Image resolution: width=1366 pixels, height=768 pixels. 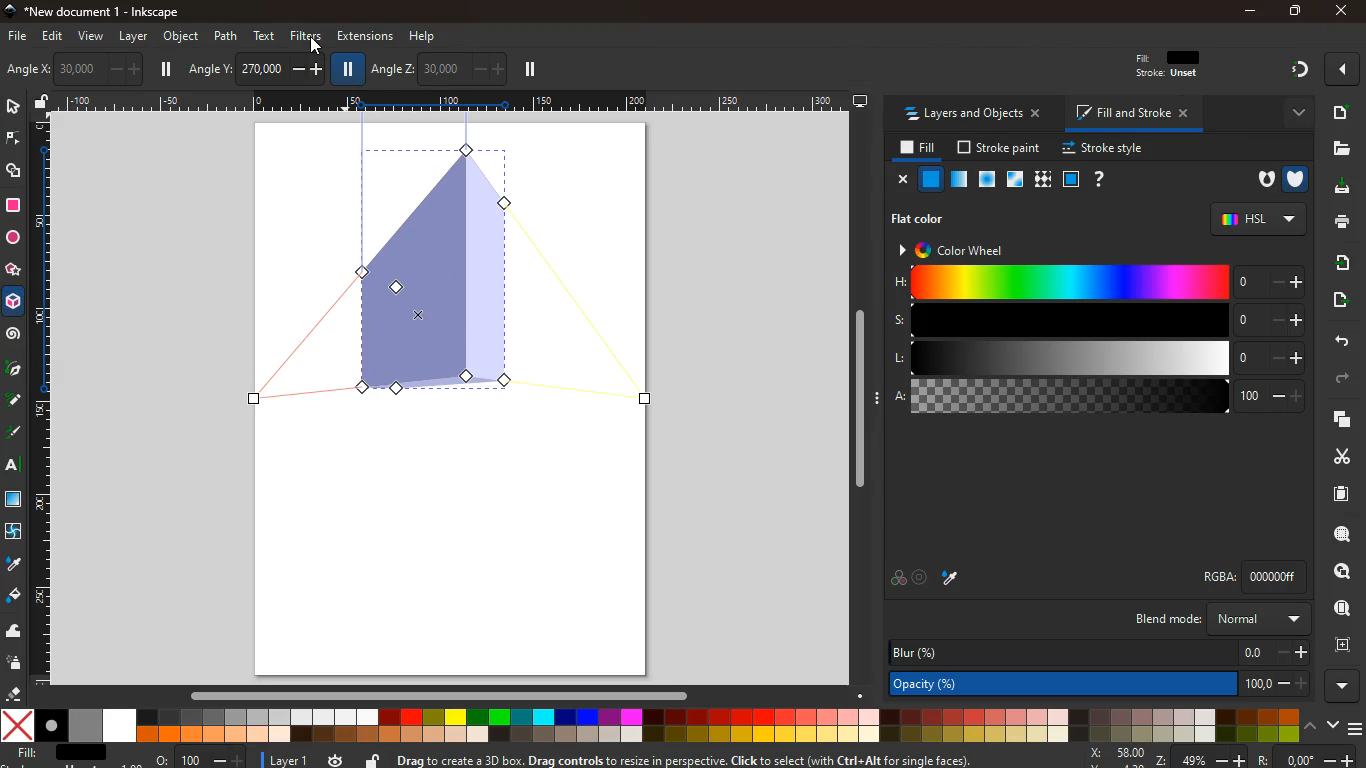 I want to click on l, so click(x=1096, y=359).